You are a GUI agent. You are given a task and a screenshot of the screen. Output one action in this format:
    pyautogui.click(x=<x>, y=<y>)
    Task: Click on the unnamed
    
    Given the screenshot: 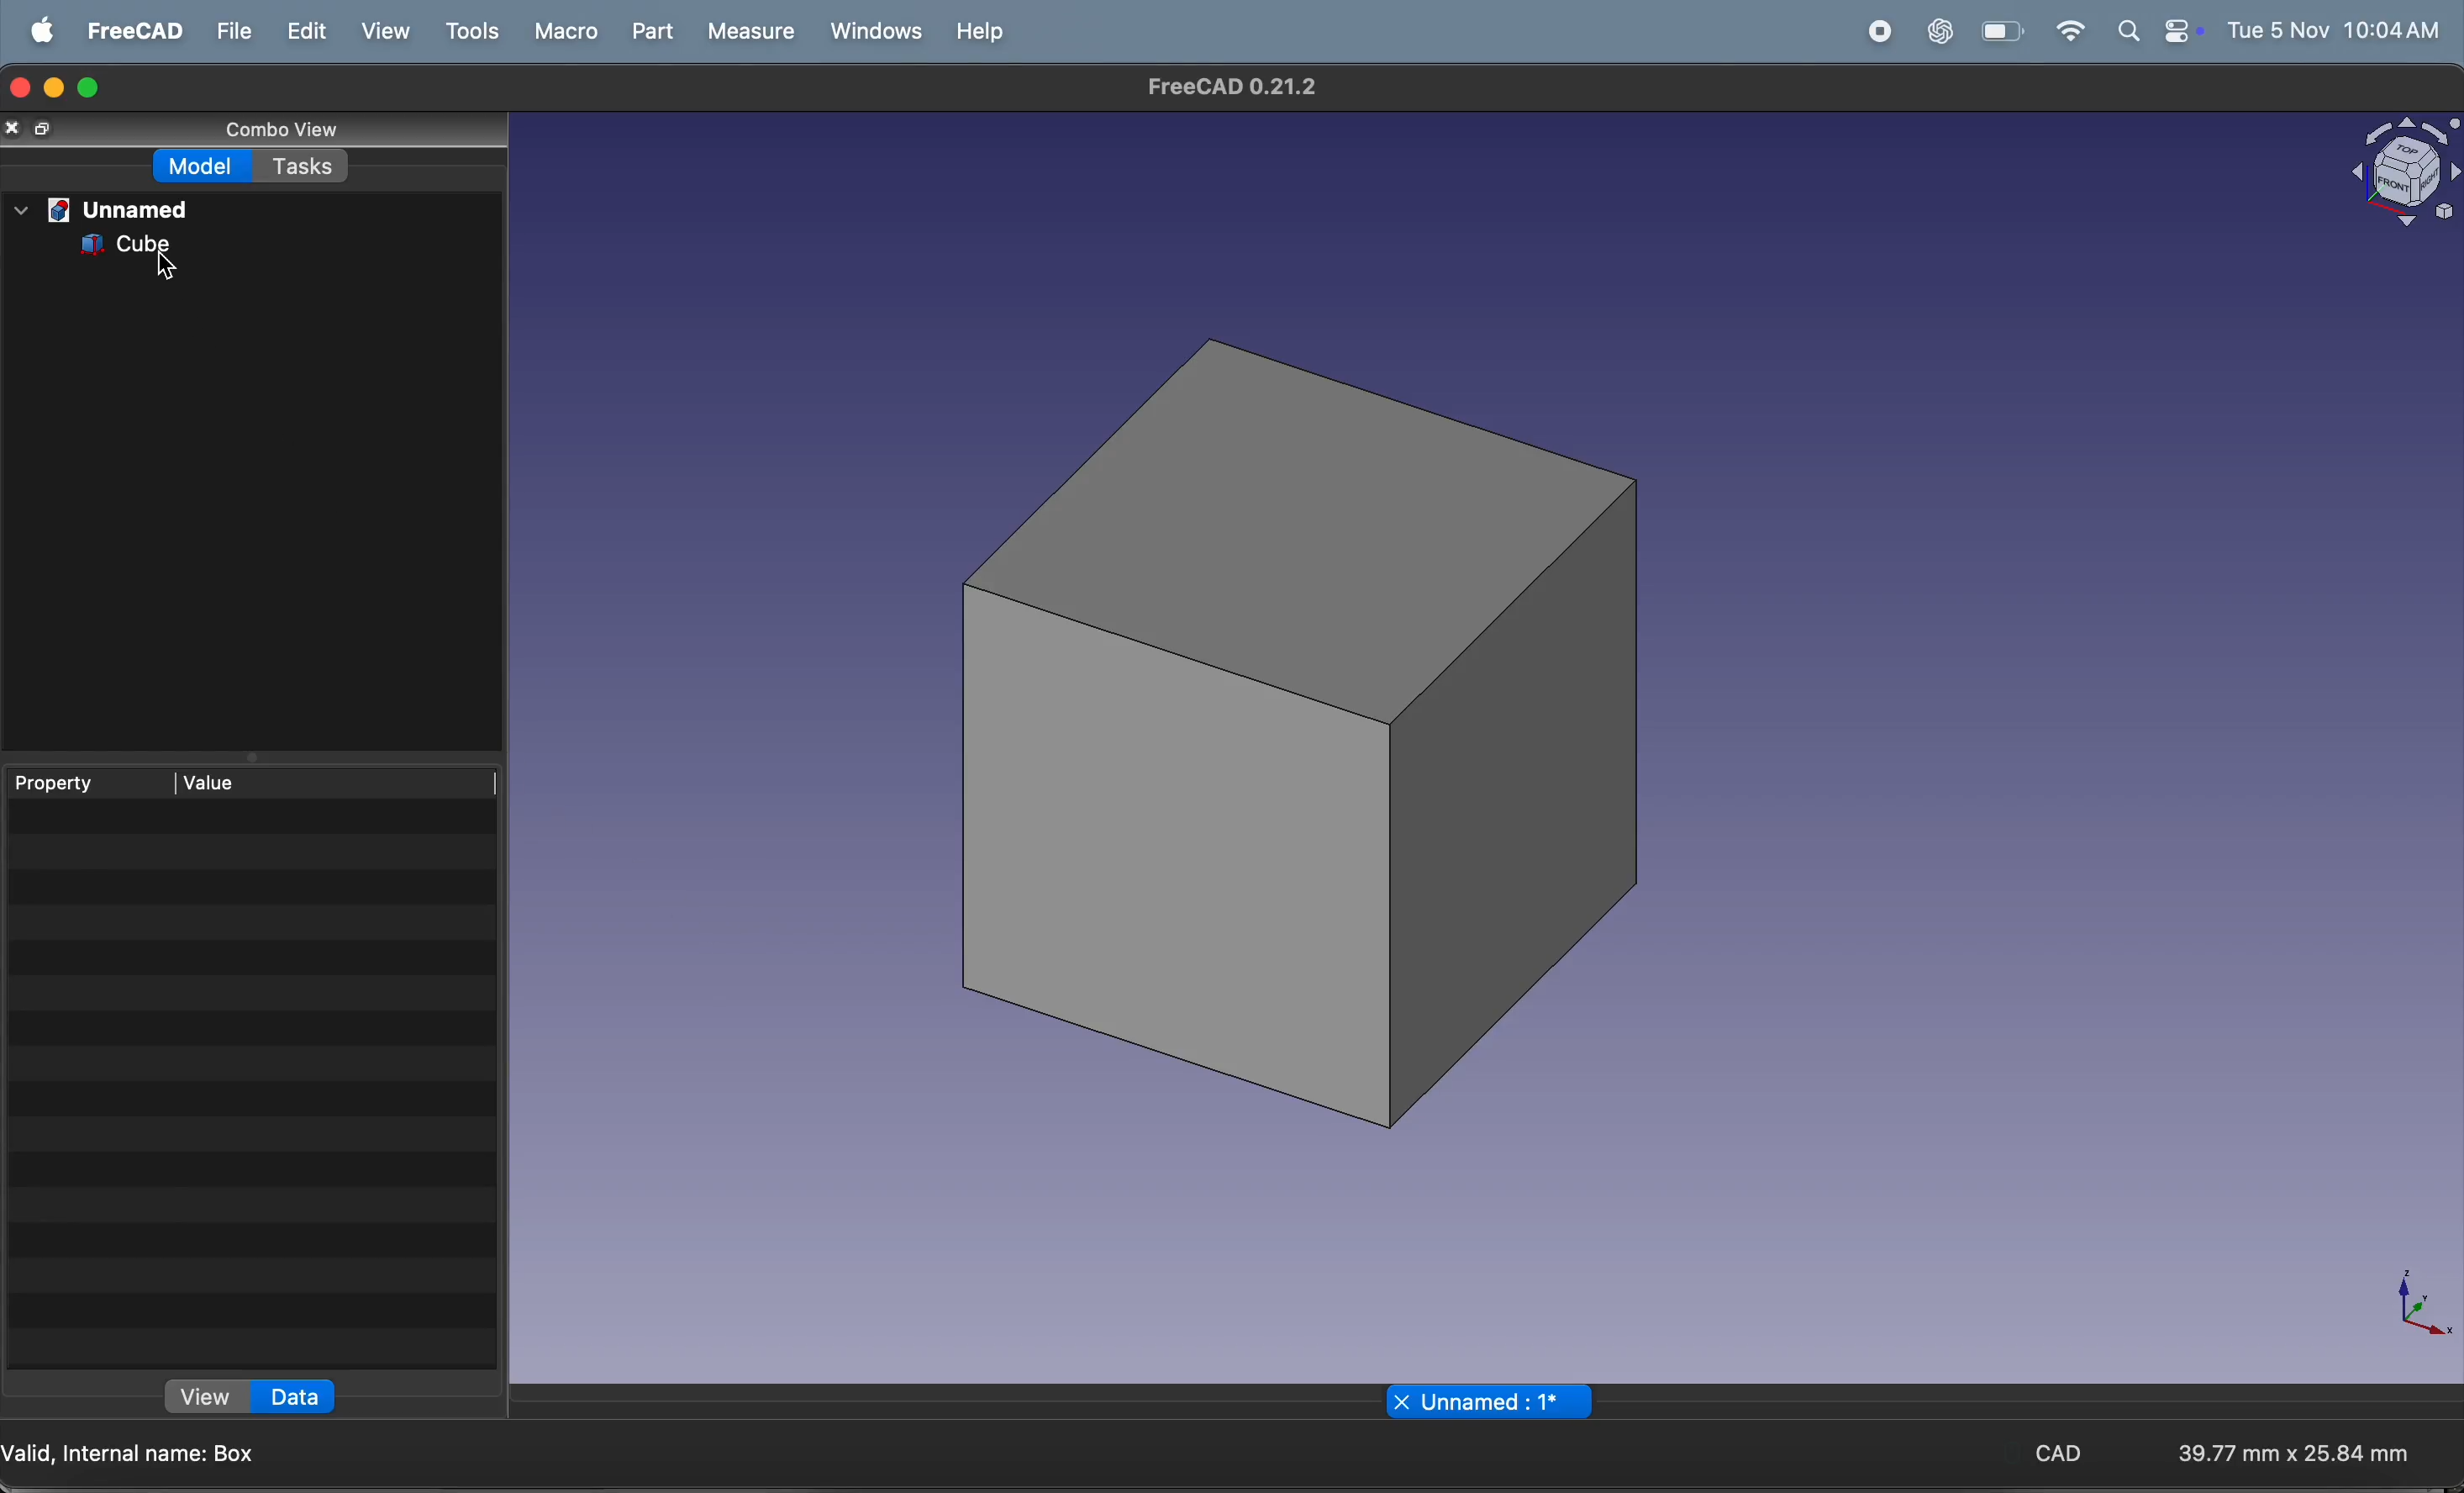 What is the action you would take?
    pyautogui.click(x=121, y=207)
    